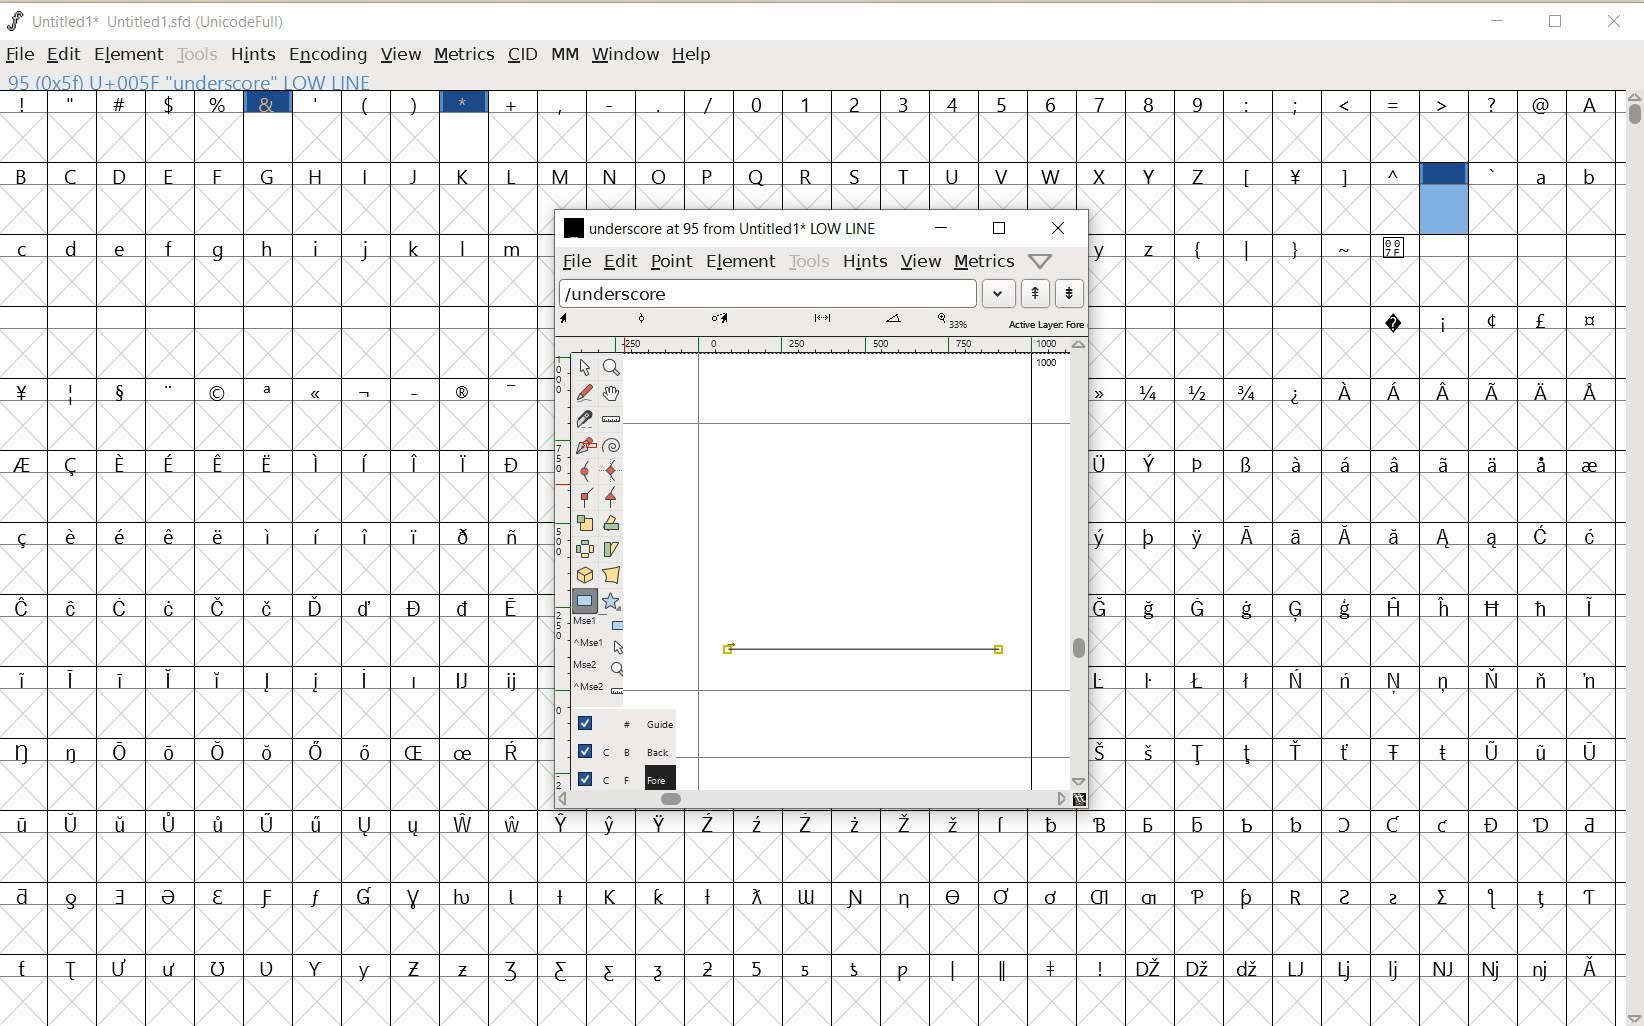 The image size is (1644, 1026). What do you see at coordinates (585, 446) in the screenshot?
I see `add a point, then drag out its control points` at bounding box center [585, 446].